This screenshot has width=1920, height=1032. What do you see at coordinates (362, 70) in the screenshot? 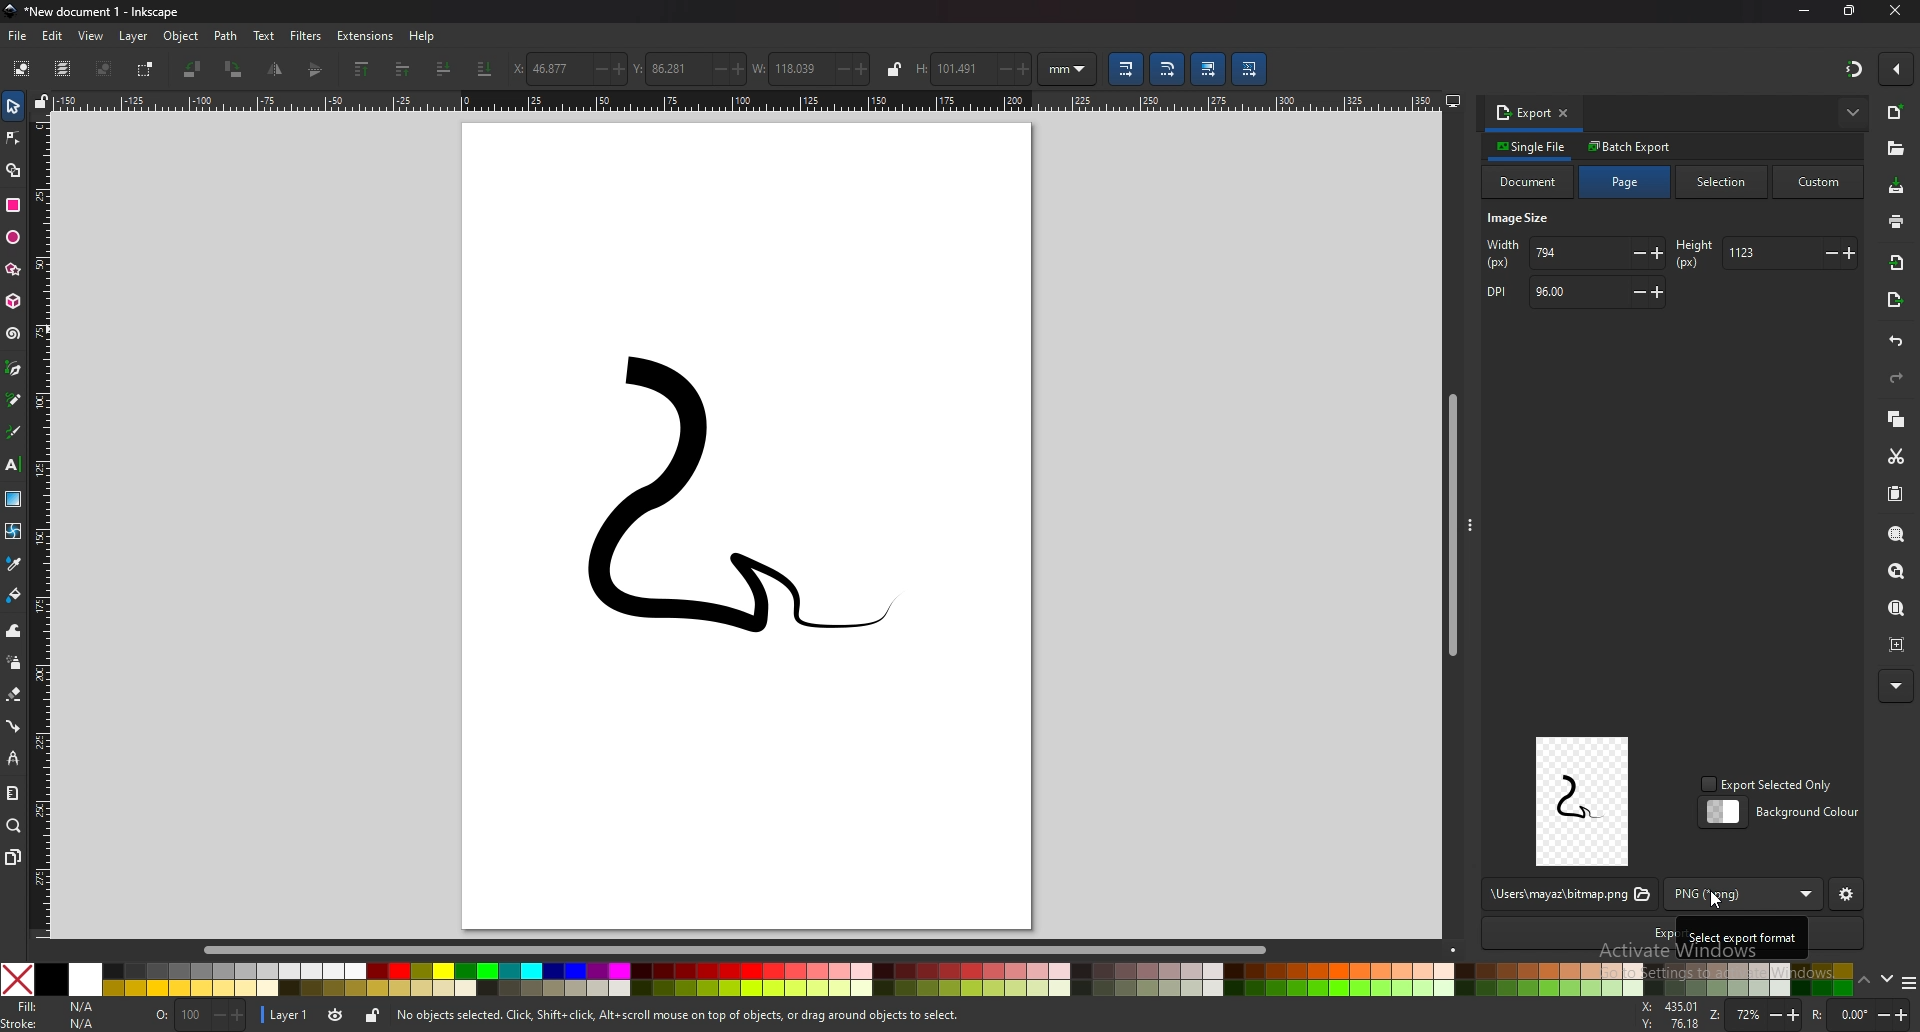
I see `raise selection to top` at bounding box center [362, 70].